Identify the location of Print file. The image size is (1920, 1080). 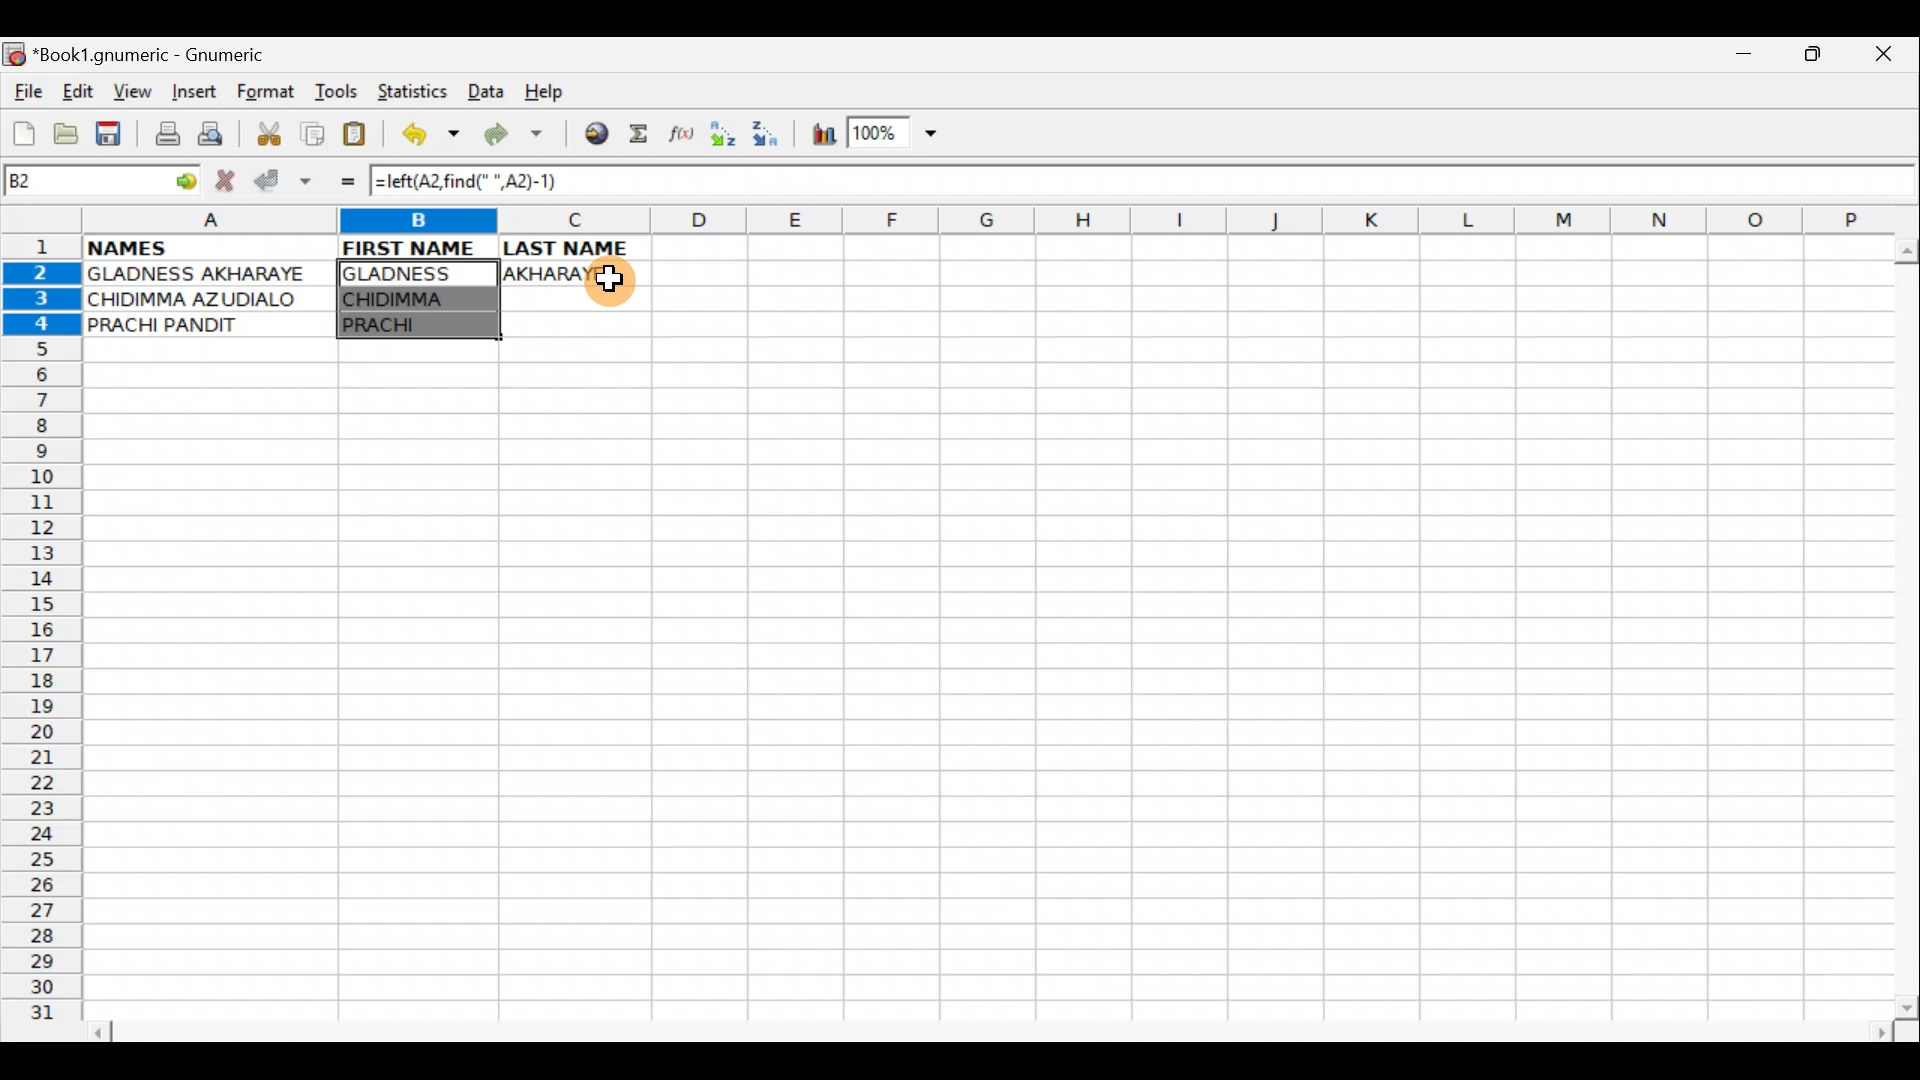
(162, 136).